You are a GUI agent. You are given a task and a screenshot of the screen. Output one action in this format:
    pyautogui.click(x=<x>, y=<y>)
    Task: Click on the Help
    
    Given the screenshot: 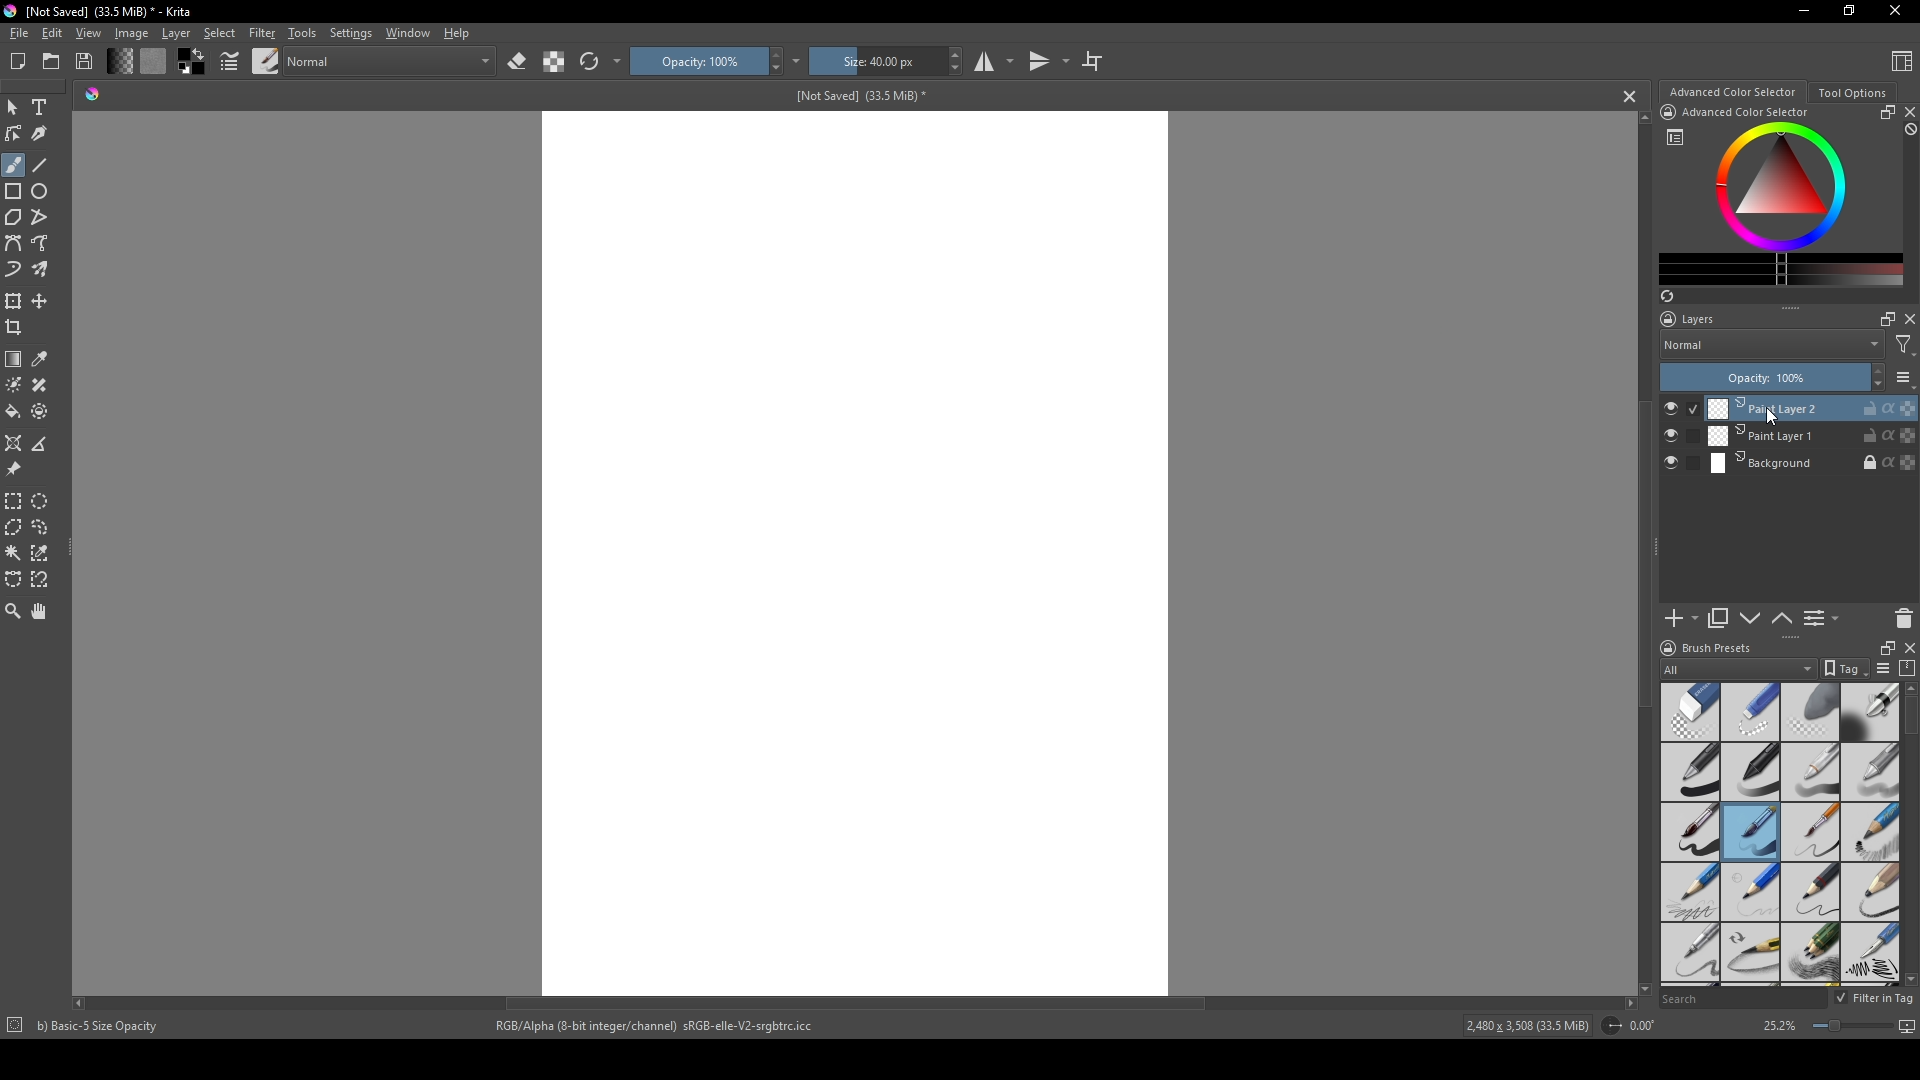 What is the action you would take?
    pyautogui.click(x=458, y=32)
    